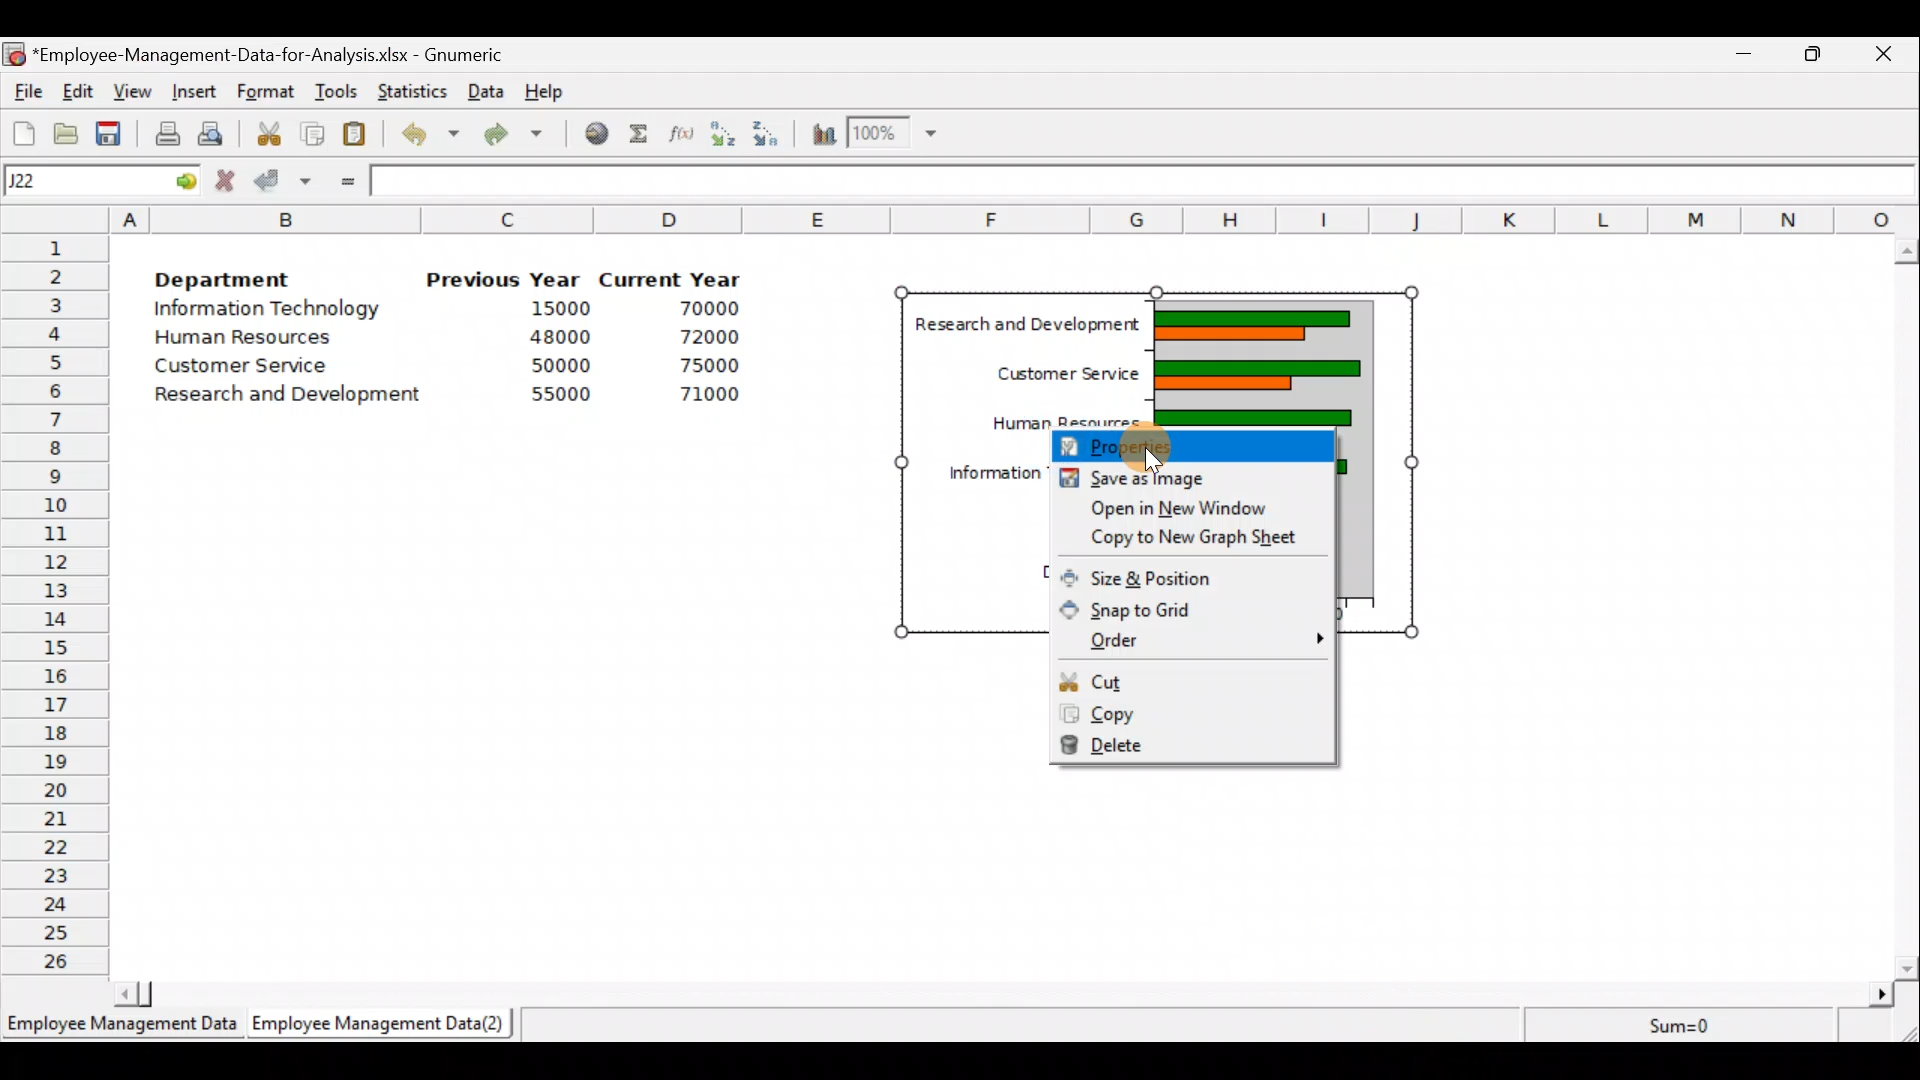 The height and width of the screenshot is (1080, 1920). I want to click on Create a new workbook, so click(22, 131).